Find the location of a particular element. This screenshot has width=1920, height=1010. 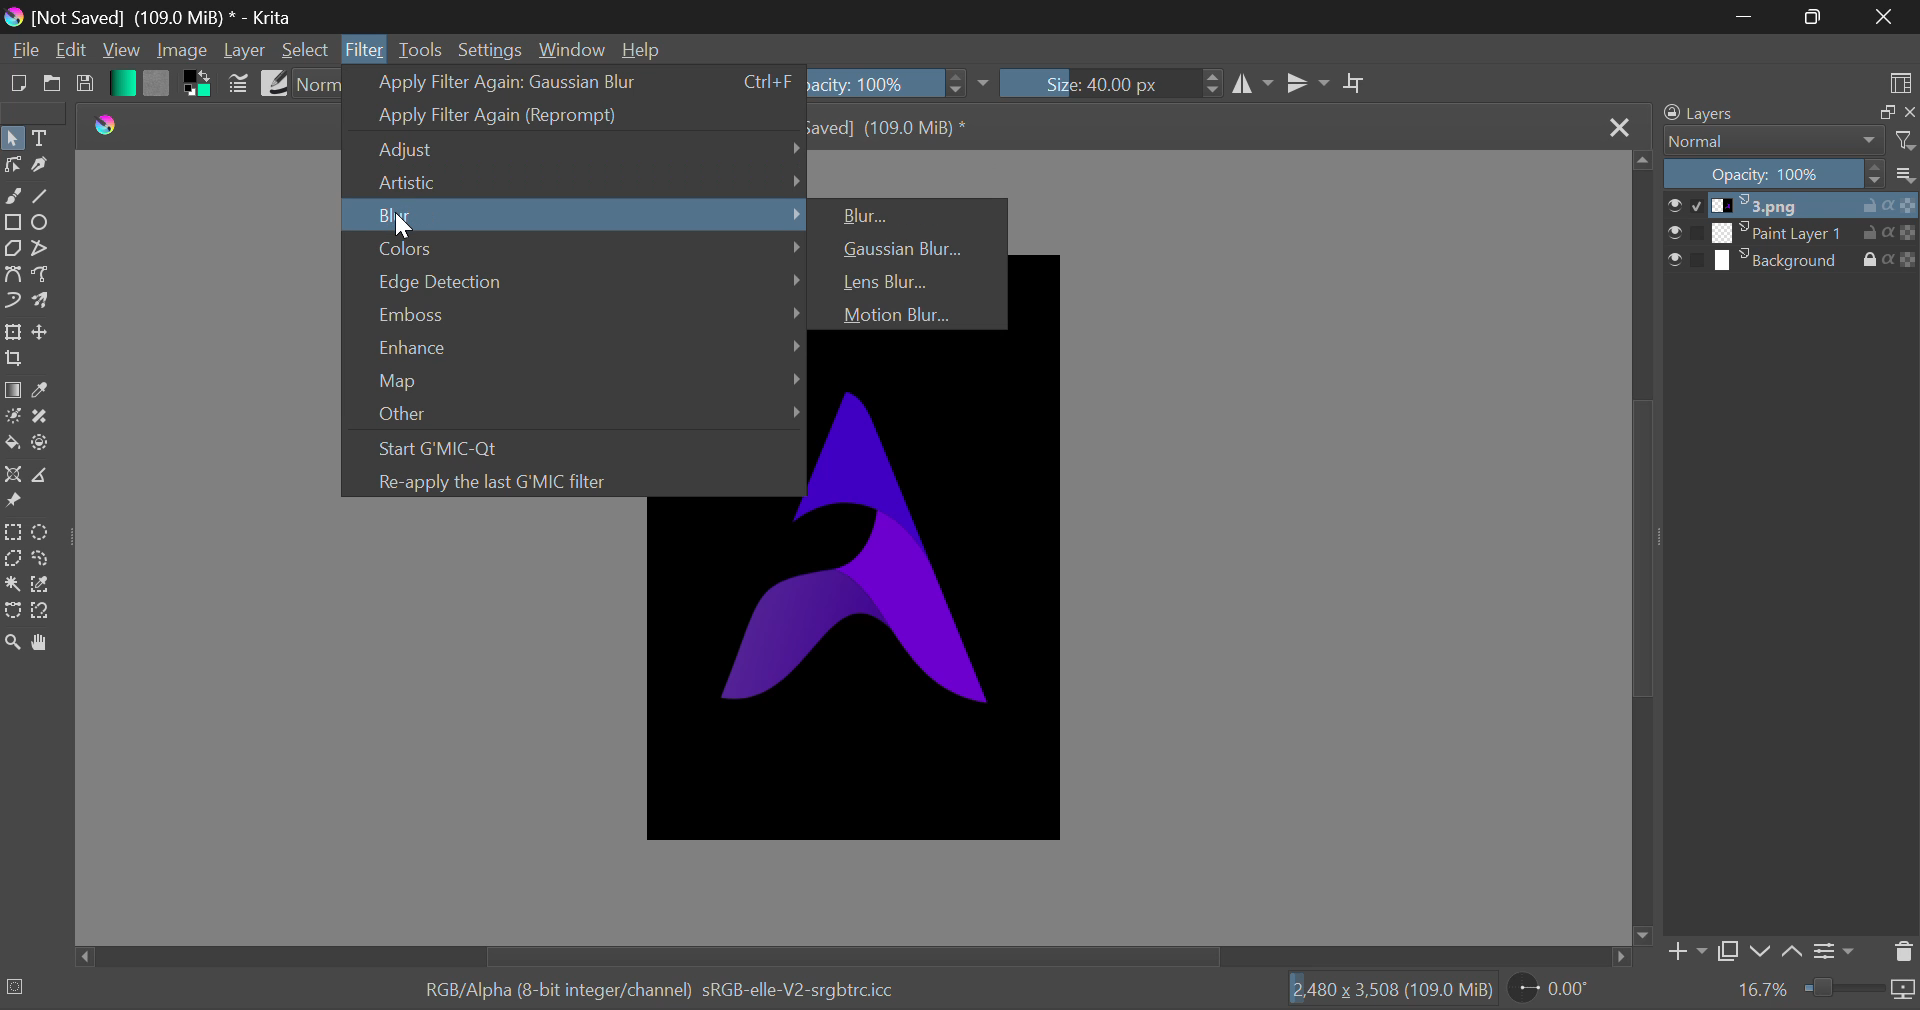

16.7% is located at coordinates (1763, 990).